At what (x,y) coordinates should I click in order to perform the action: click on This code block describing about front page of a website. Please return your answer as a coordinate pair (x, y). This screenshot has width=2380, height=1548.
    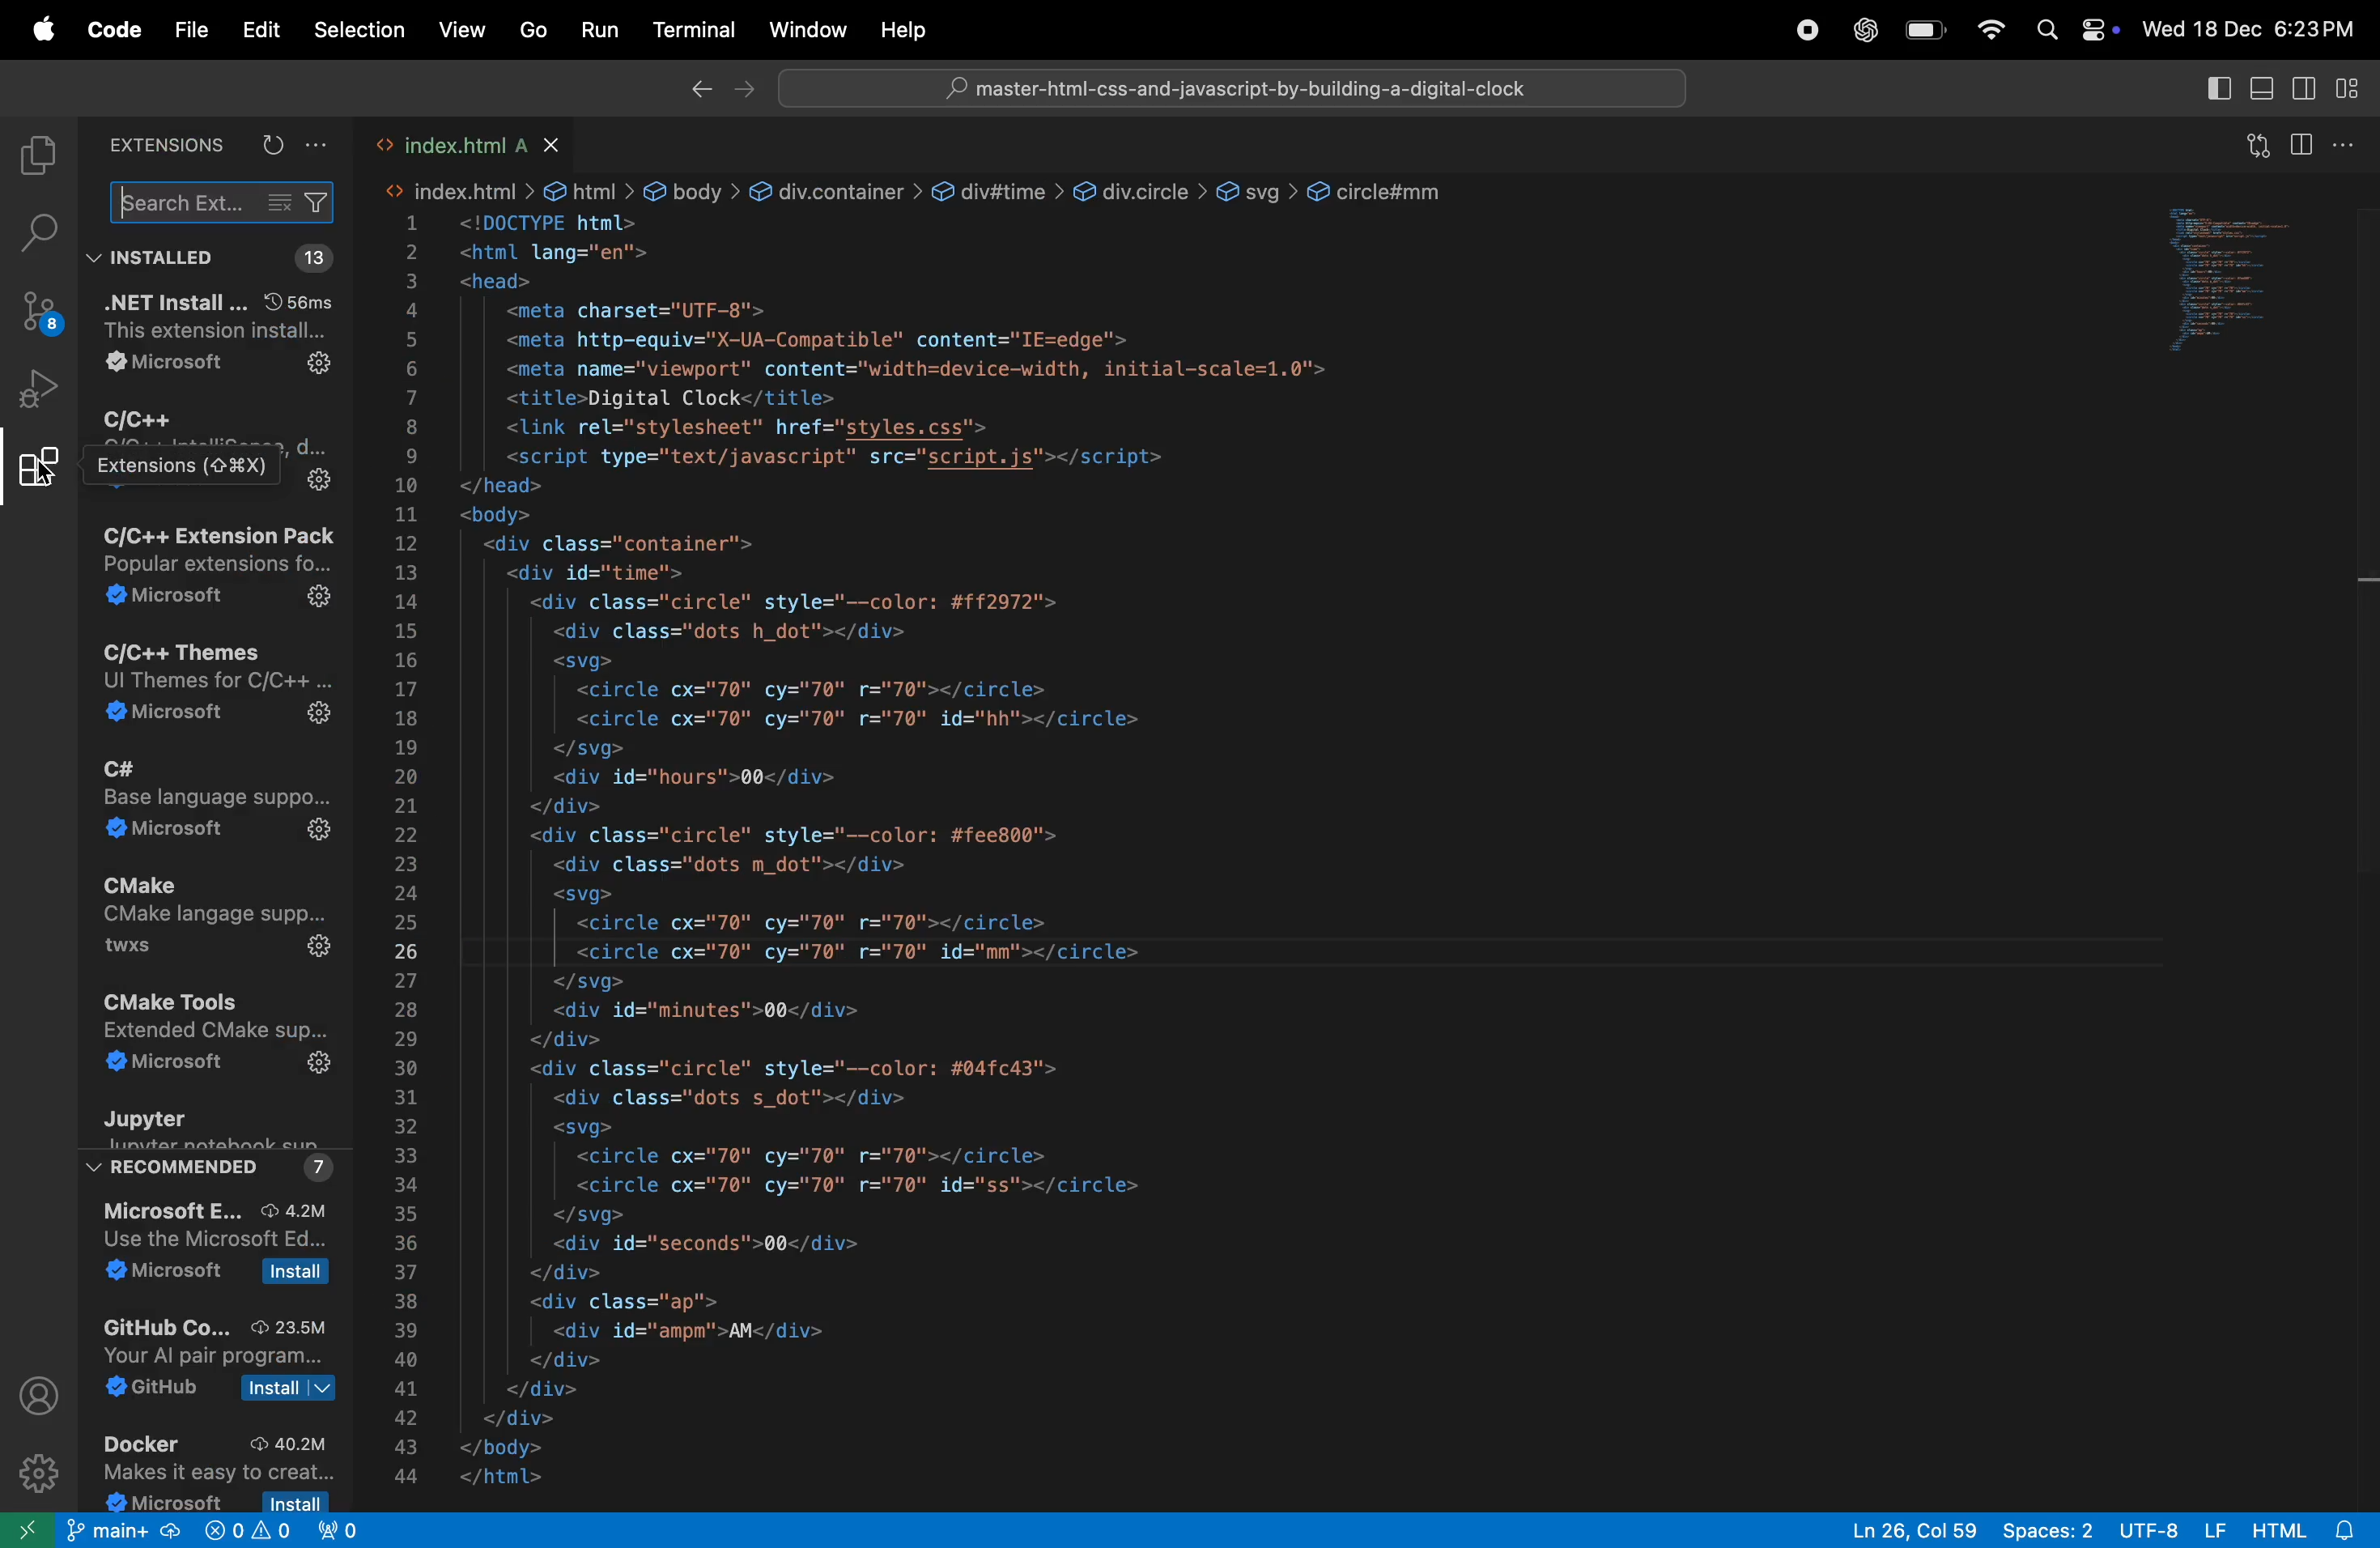
    Looking at the image, I should click on (1128, 812).